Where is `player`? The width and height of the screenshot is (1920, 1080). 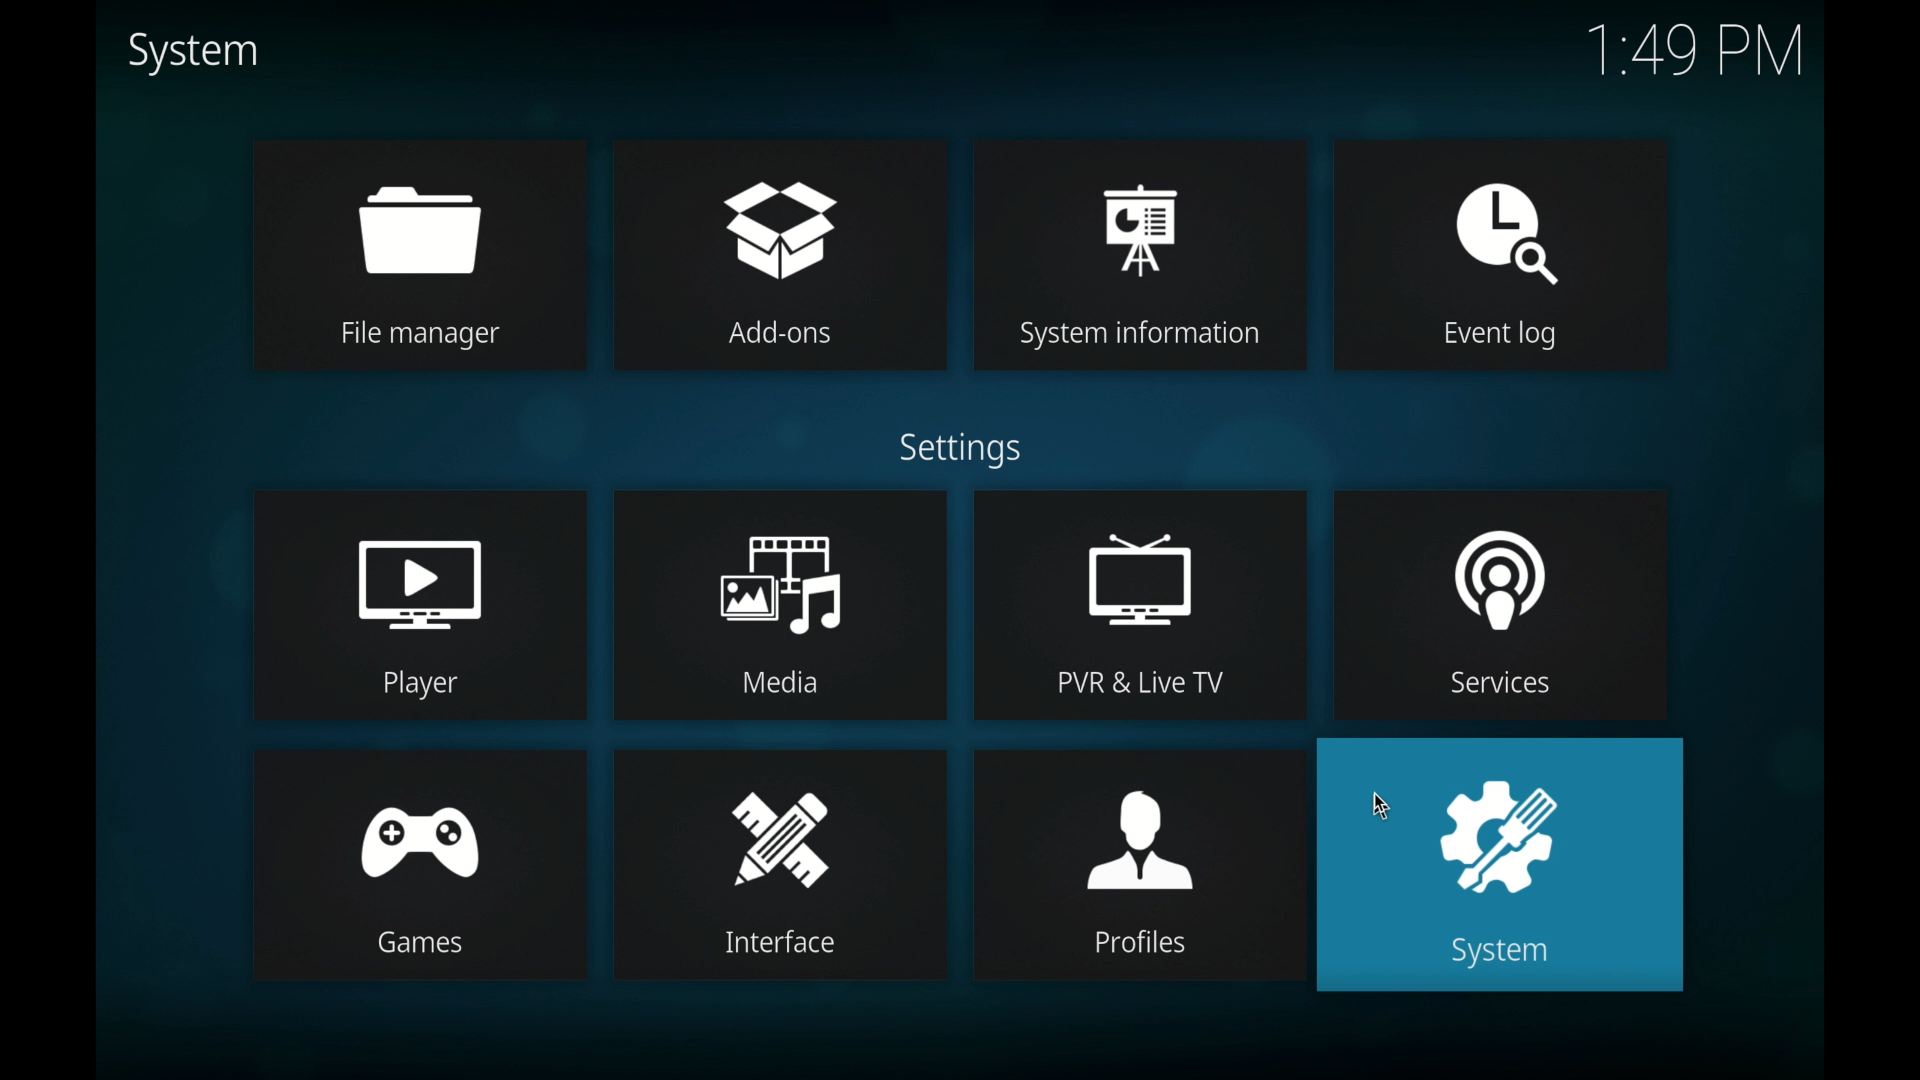 player is located at coordinates (420, 606).